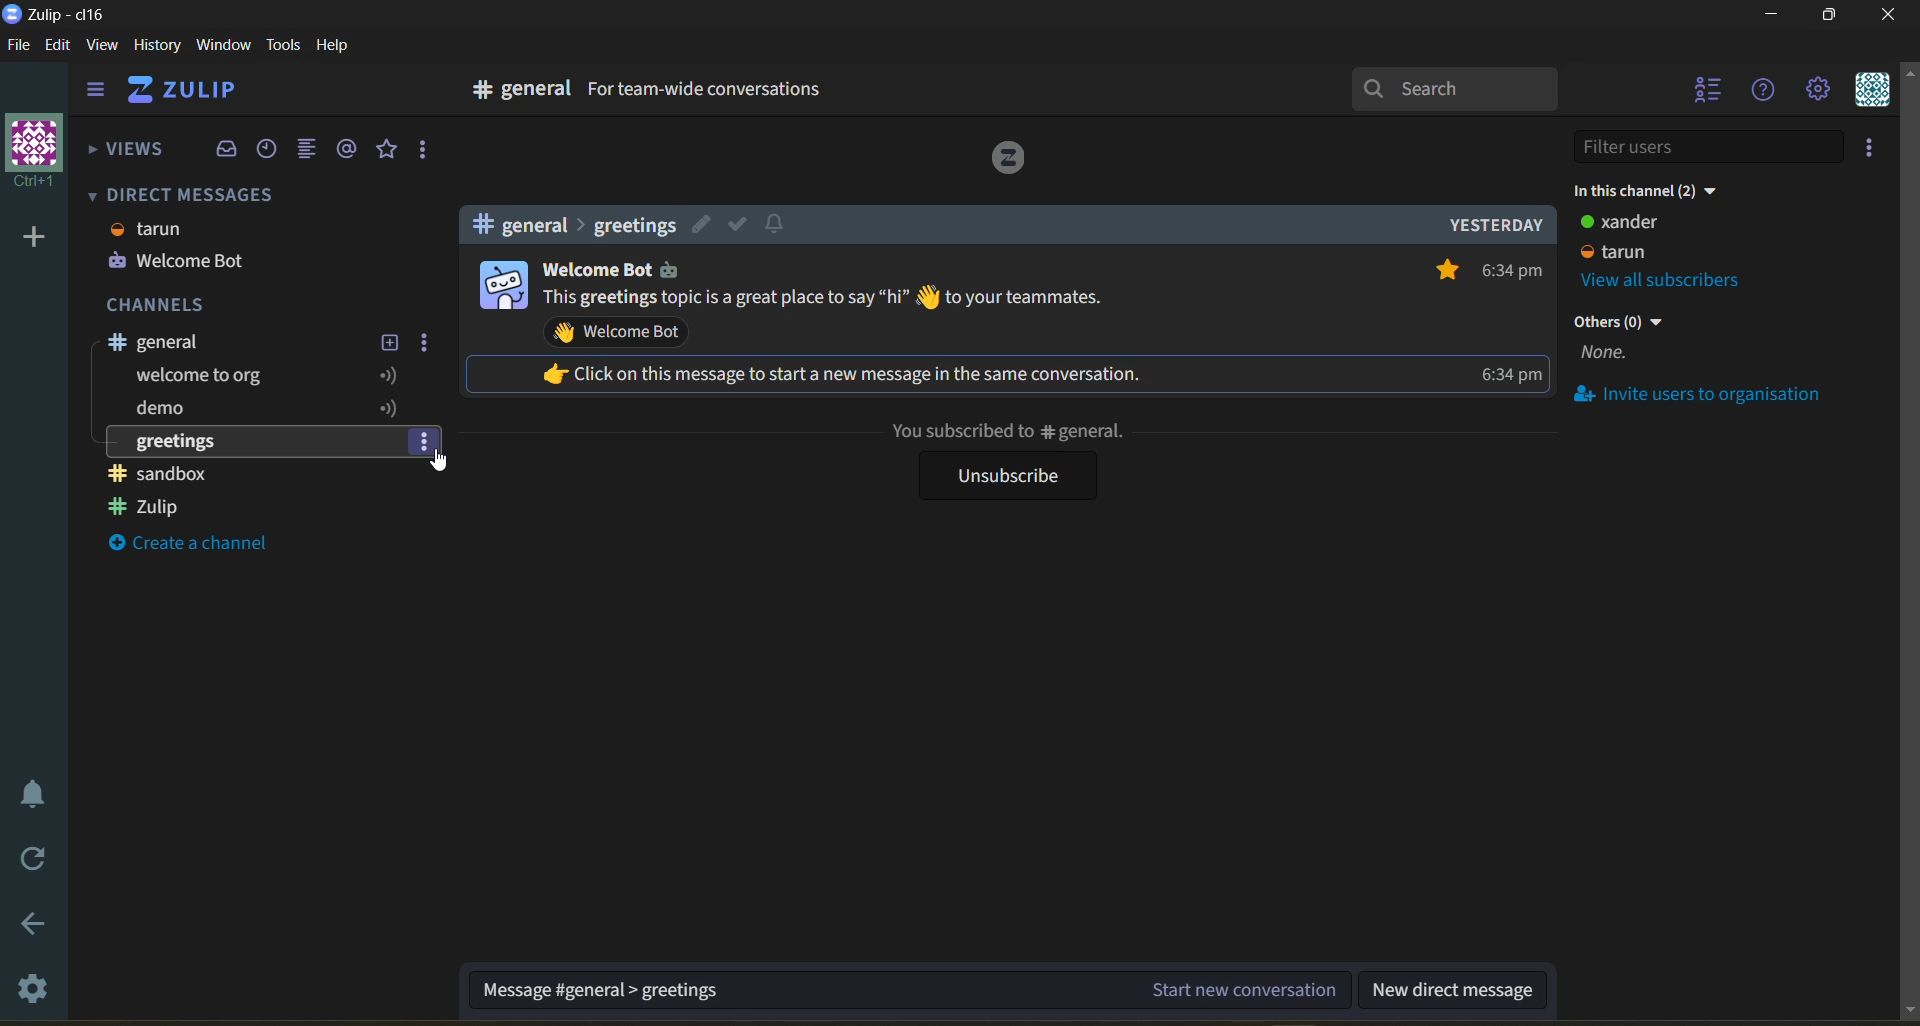 The width and height of the screenshot is (1920, 1026). Describe the element at coordinates (95, 89) in the screenshot. I see `hide sidebar ` at that location.